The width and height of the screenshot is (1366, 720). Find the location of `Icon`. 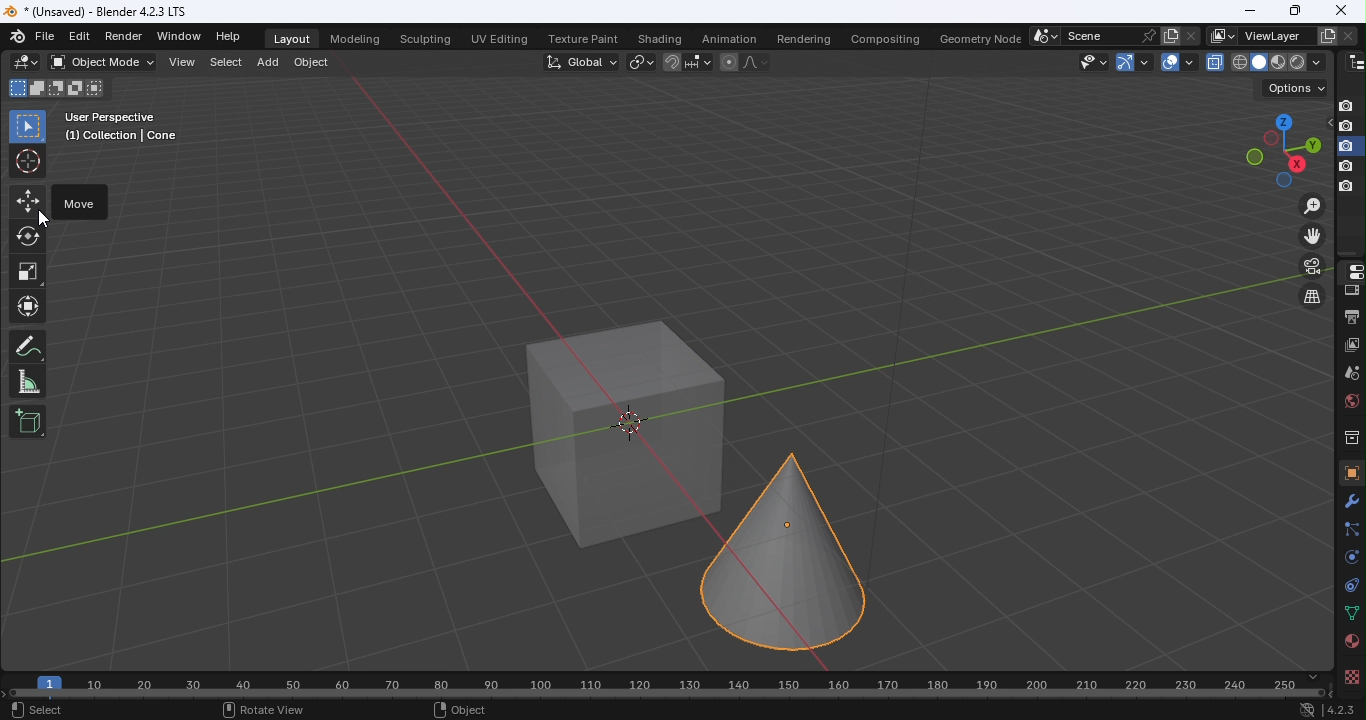

Icon is located at coordinates (19, 35).